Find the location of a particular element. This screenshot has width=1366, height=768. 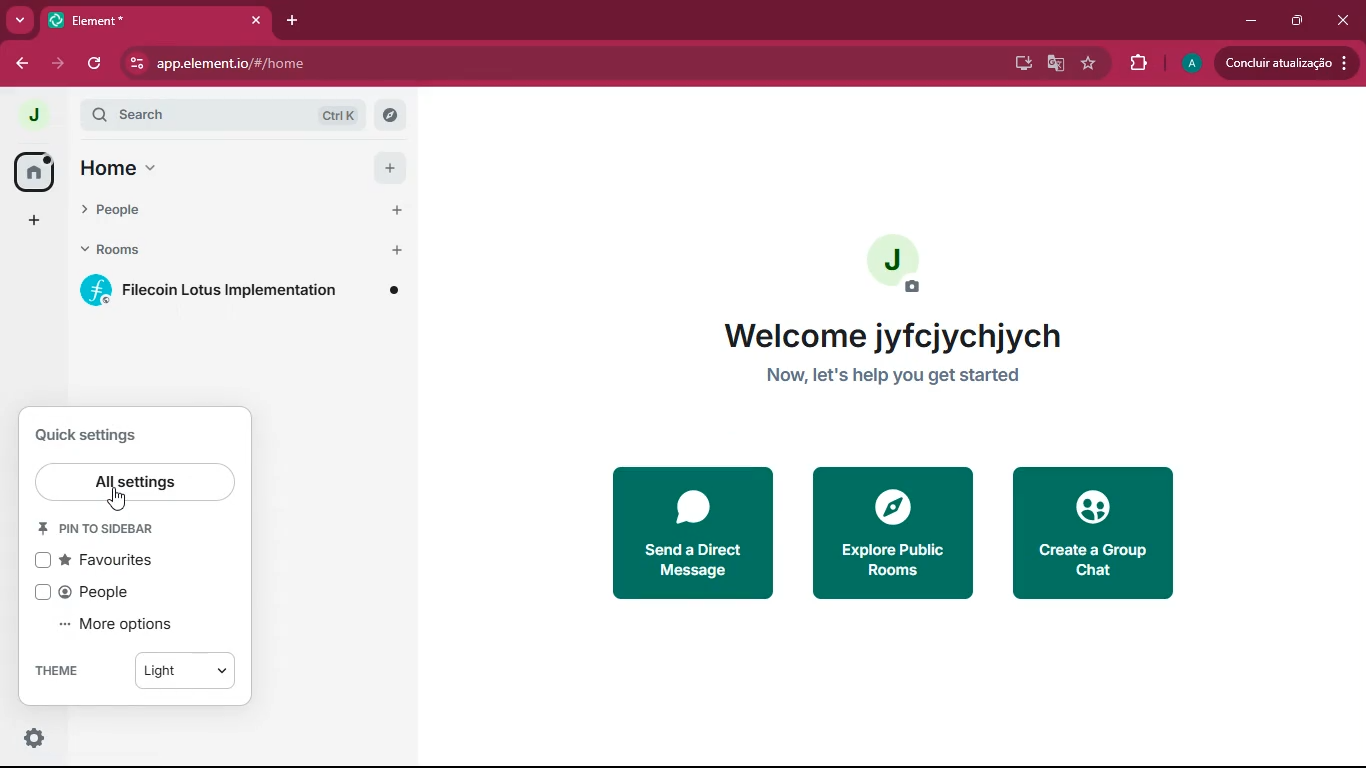

profile is located at coordinates (1189, 64).